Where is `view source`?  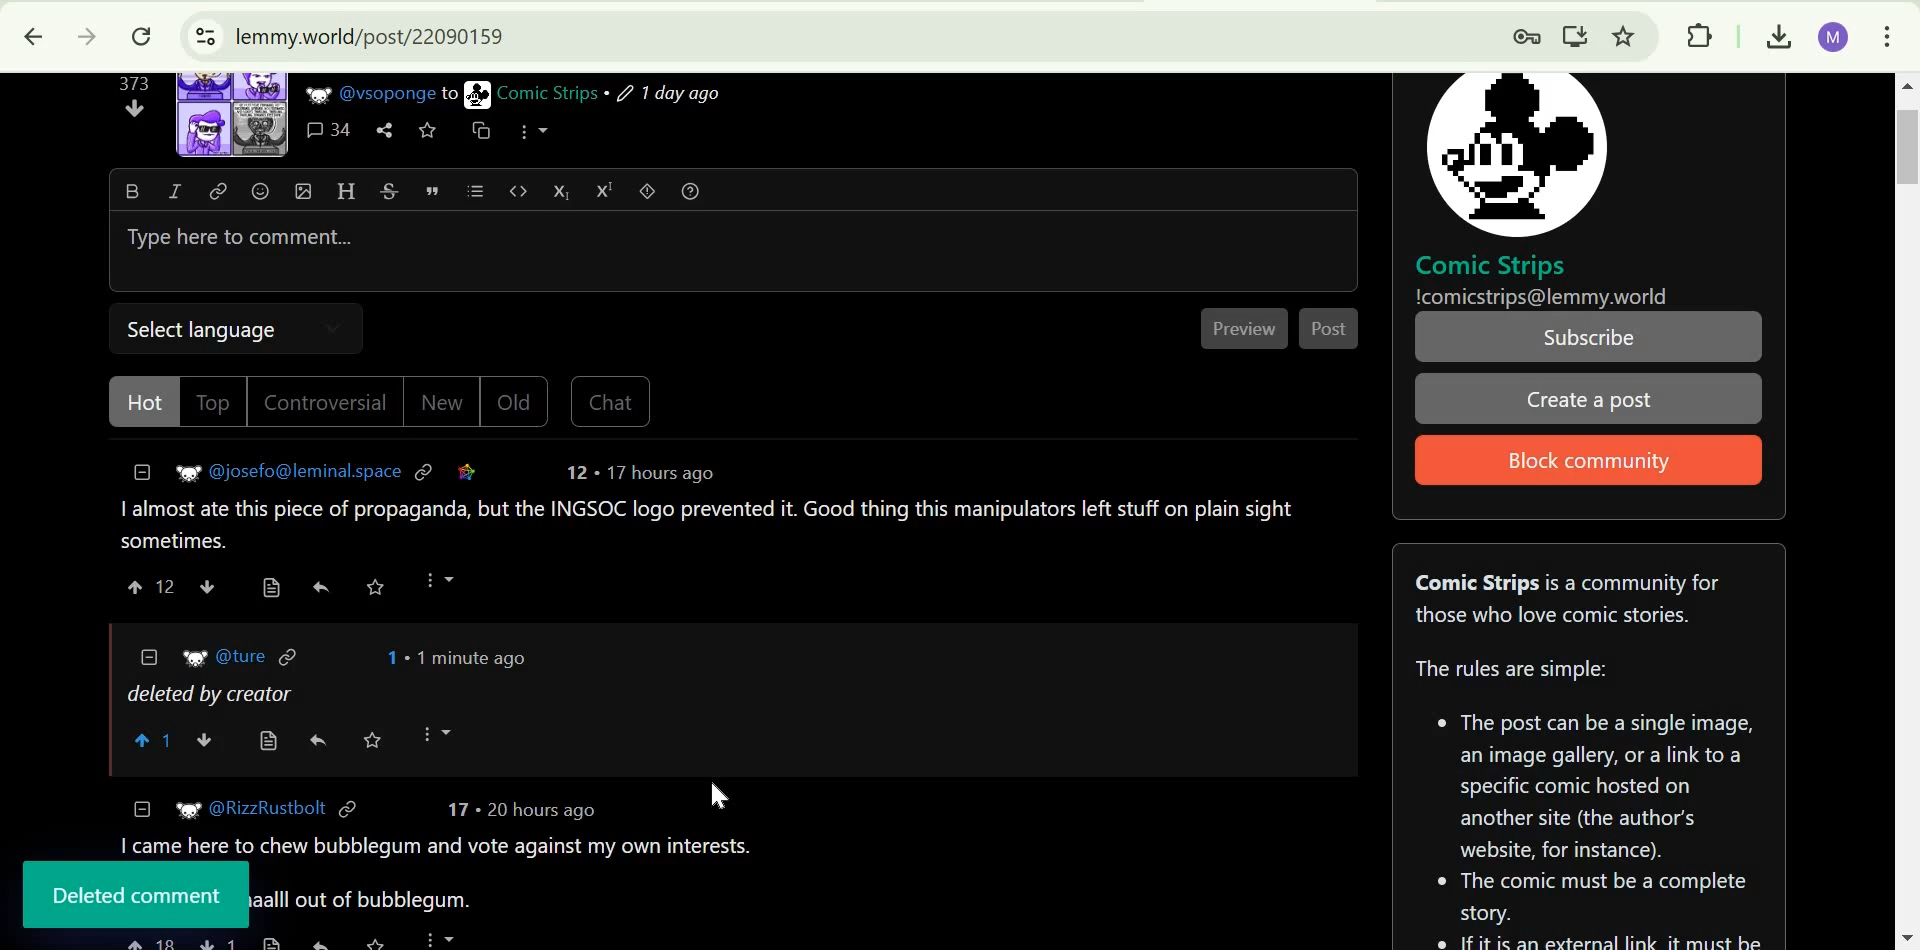
view source is located at coordinates (272, 587).